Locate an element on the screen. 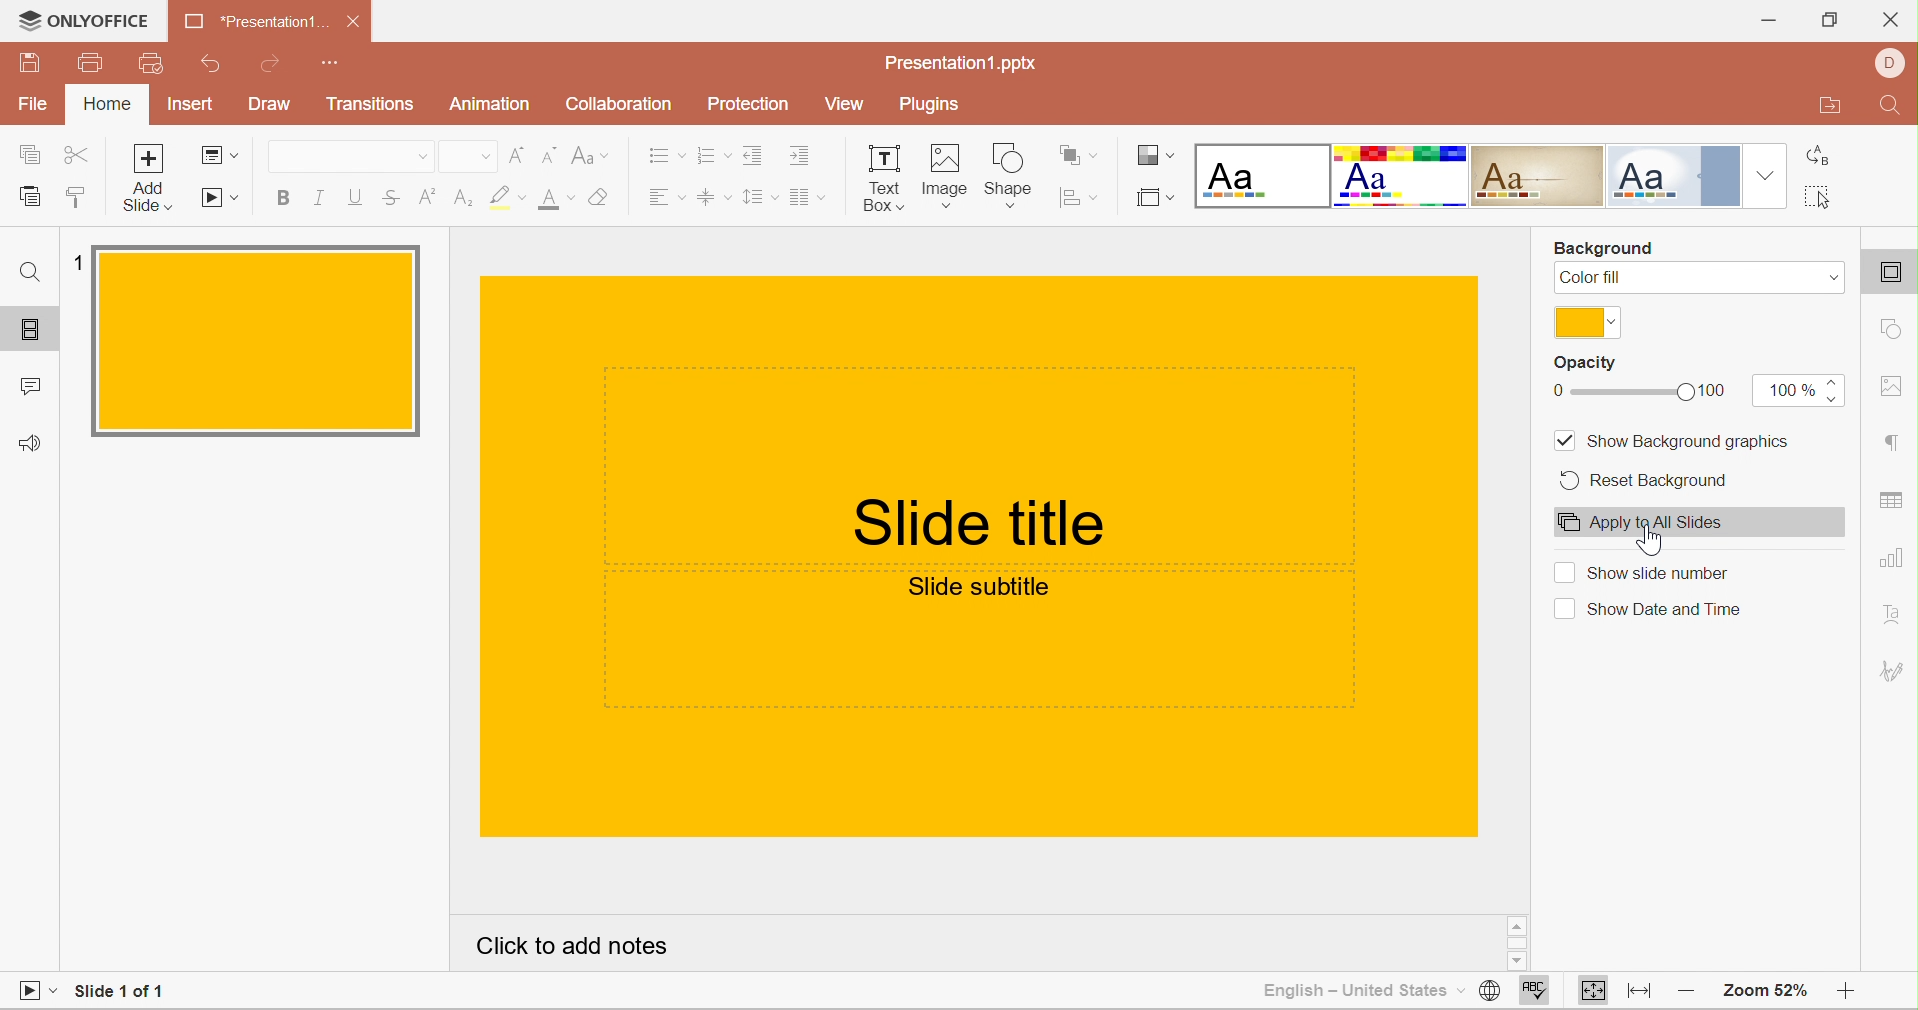  cursor is located at coordinates (1651, 541).